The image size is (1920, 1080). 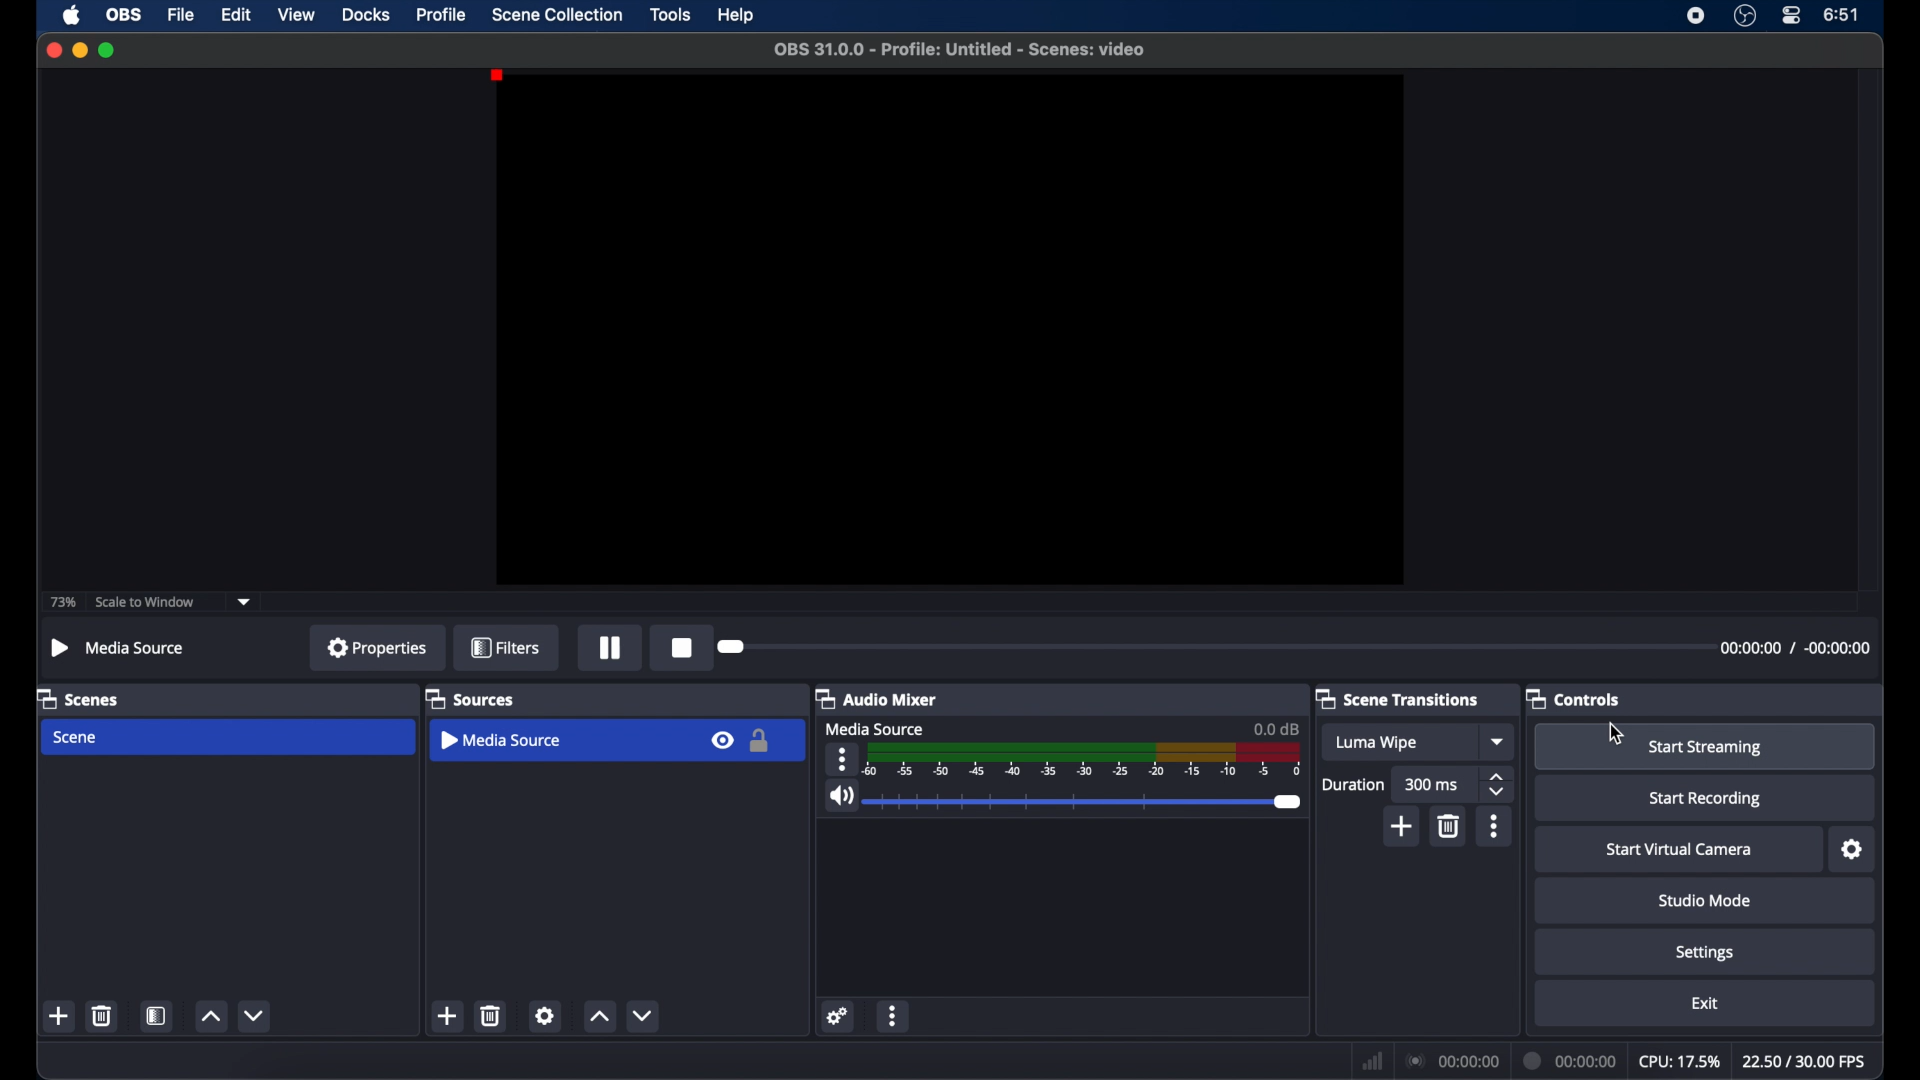 I want to click on scenes, so click(x=79, y=698).